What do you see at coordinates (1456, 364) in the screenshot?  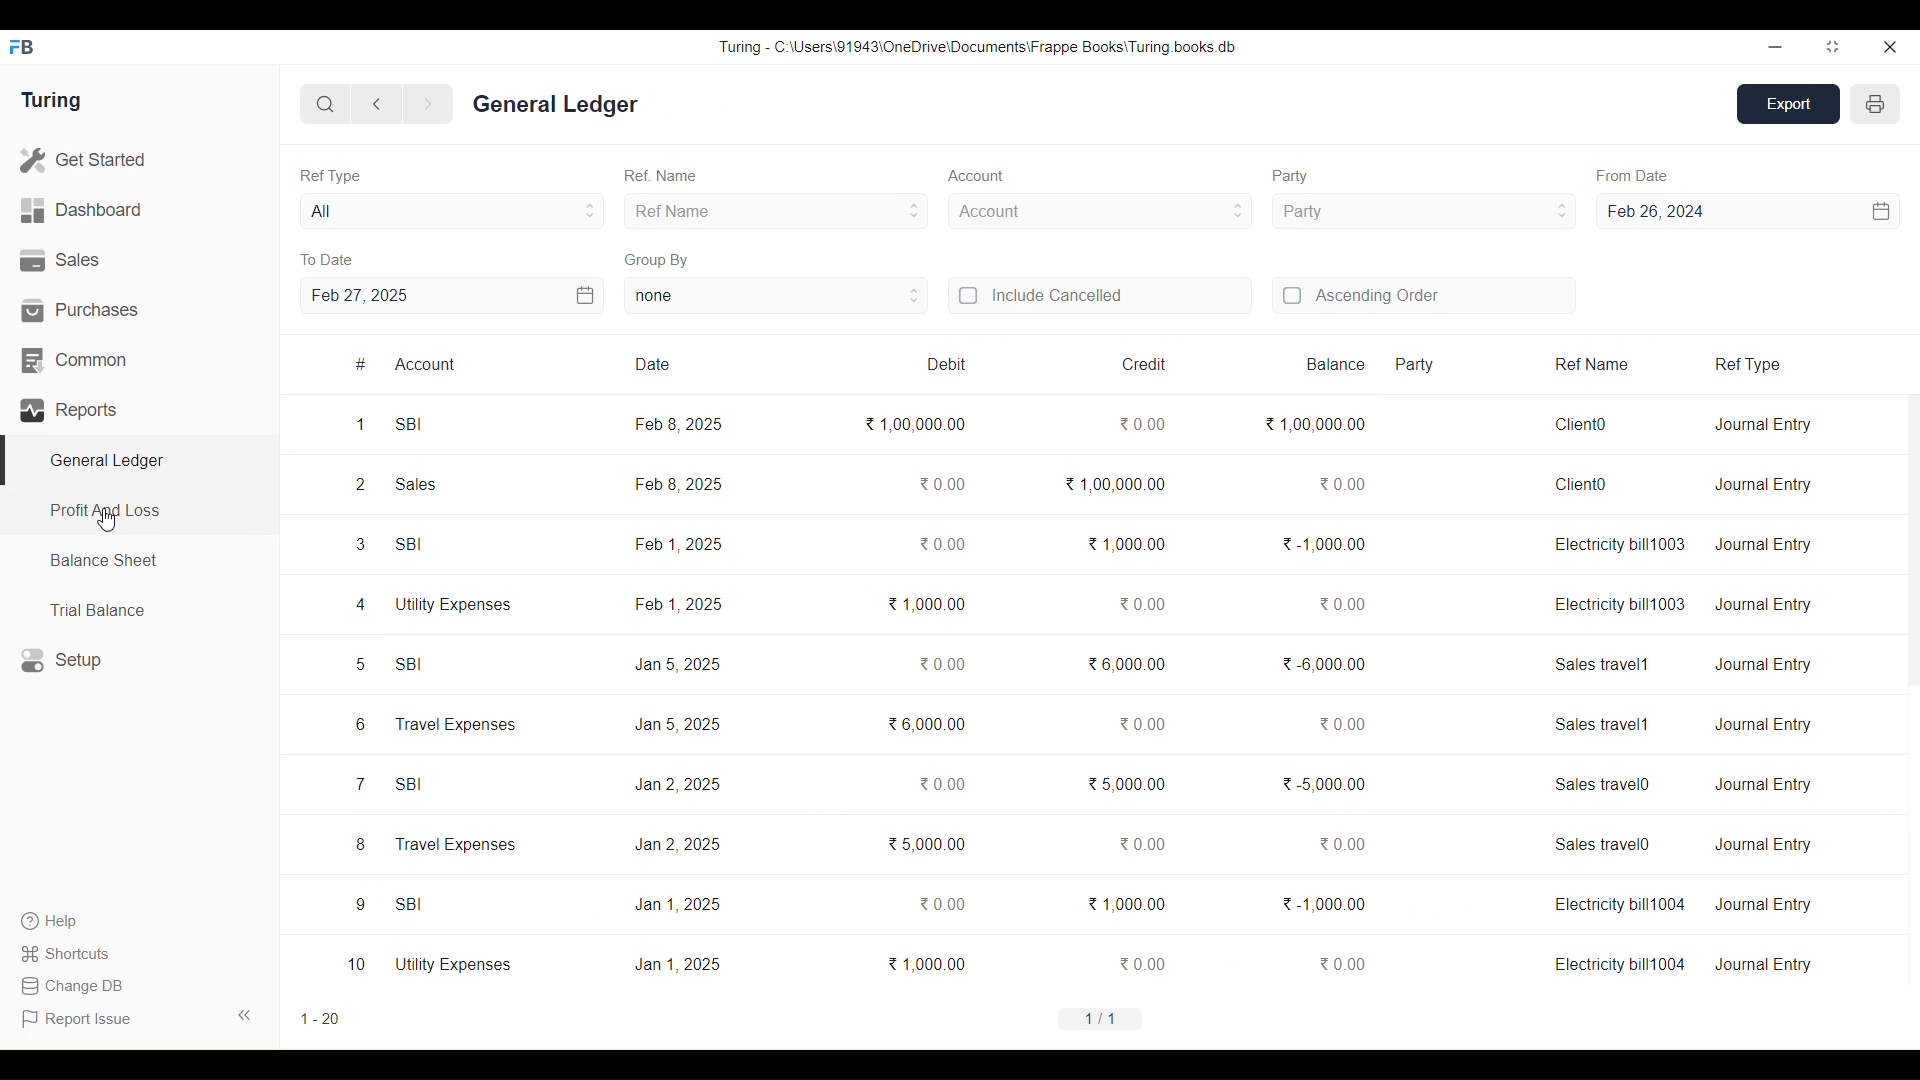 I see `Party` at bounding box center [1456, 364].